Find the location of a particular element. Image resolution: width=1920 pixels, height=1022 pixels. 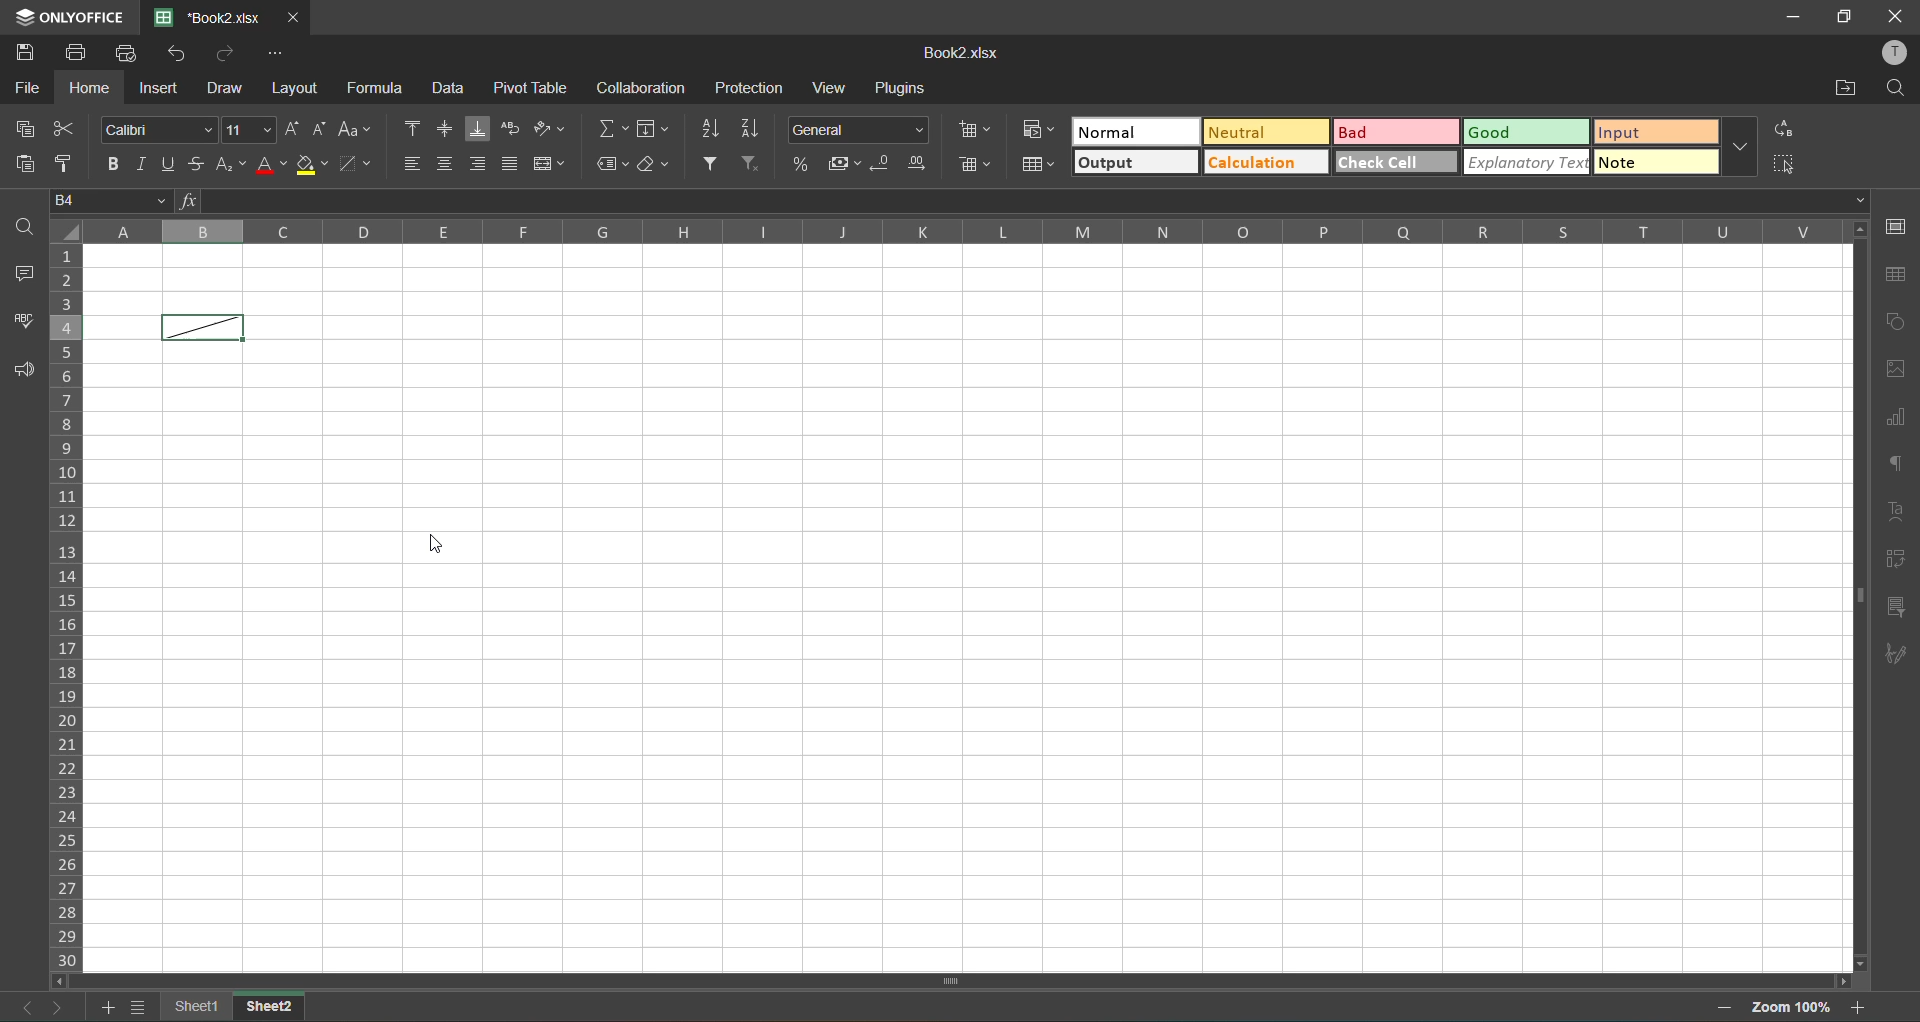

orientation is located at coordinates (549, 129).